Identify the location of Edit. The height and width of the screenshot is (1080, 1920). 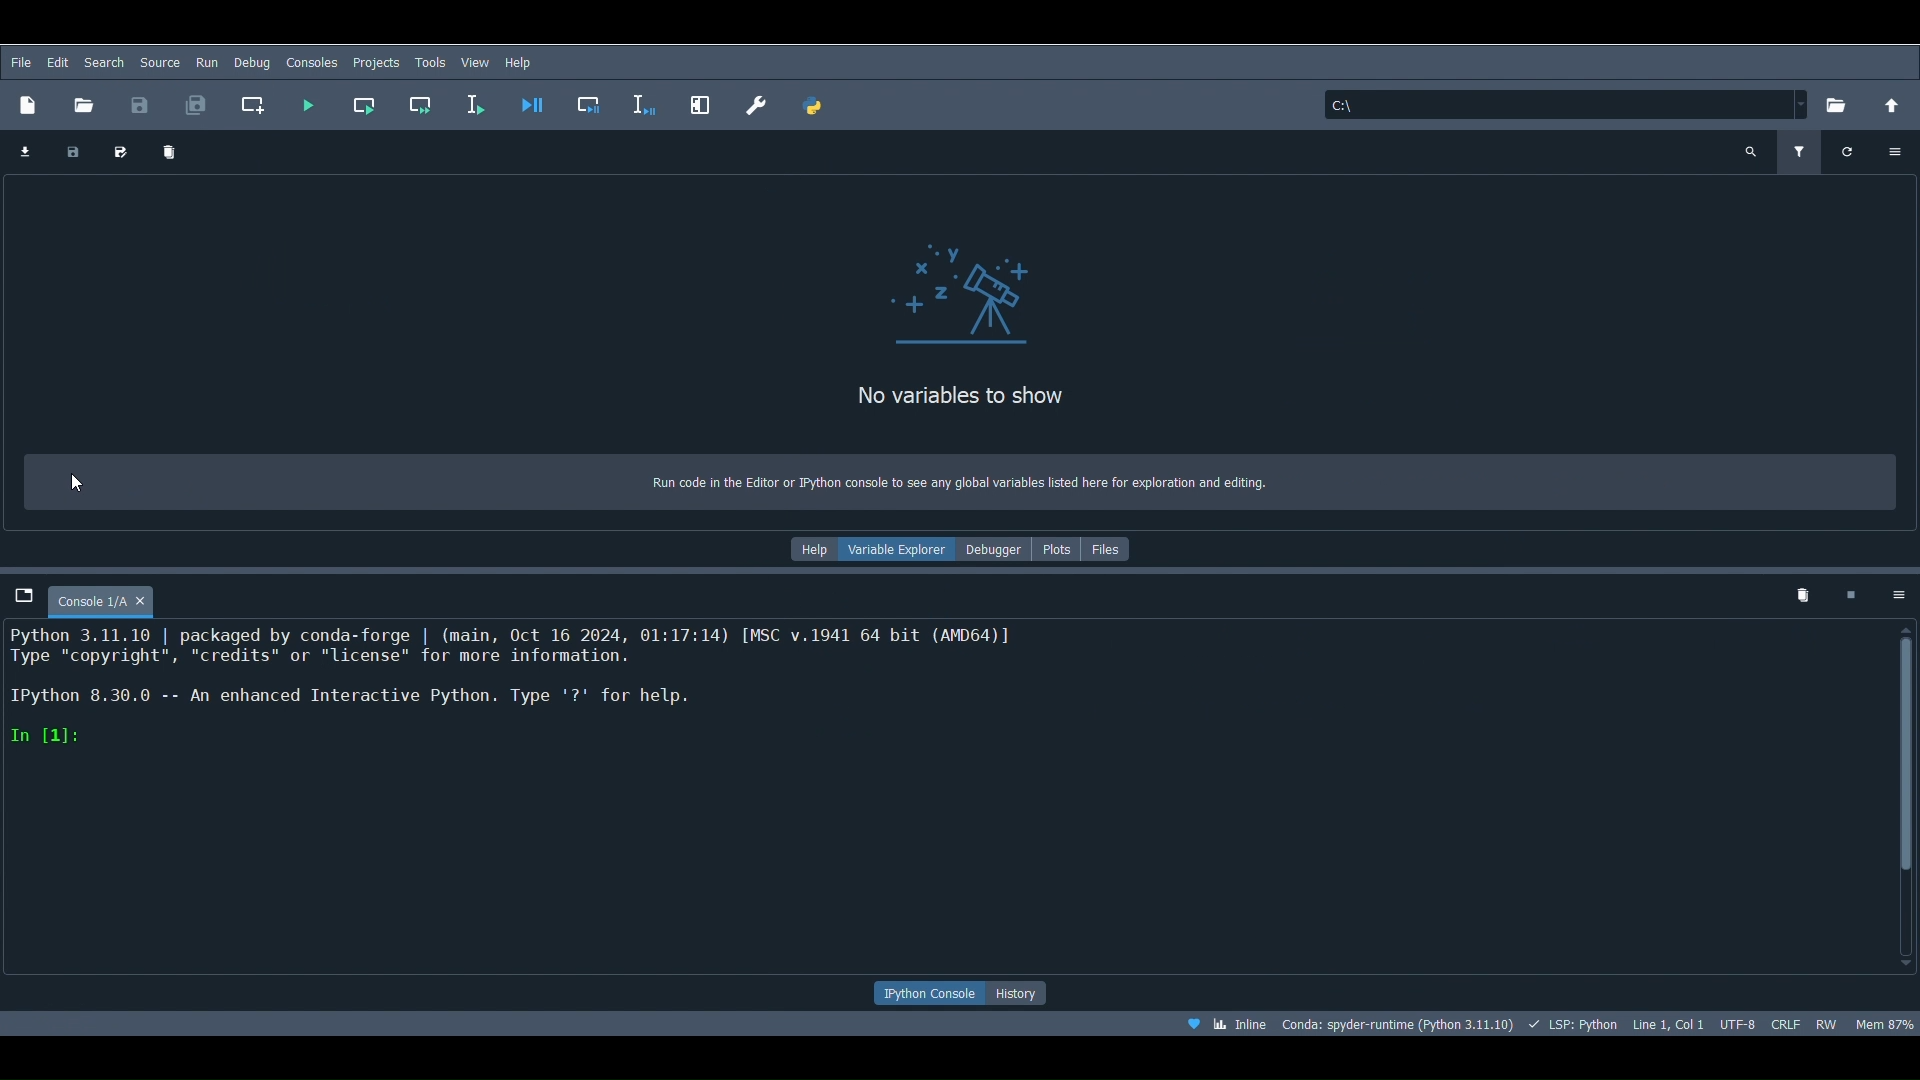
(58, 62).